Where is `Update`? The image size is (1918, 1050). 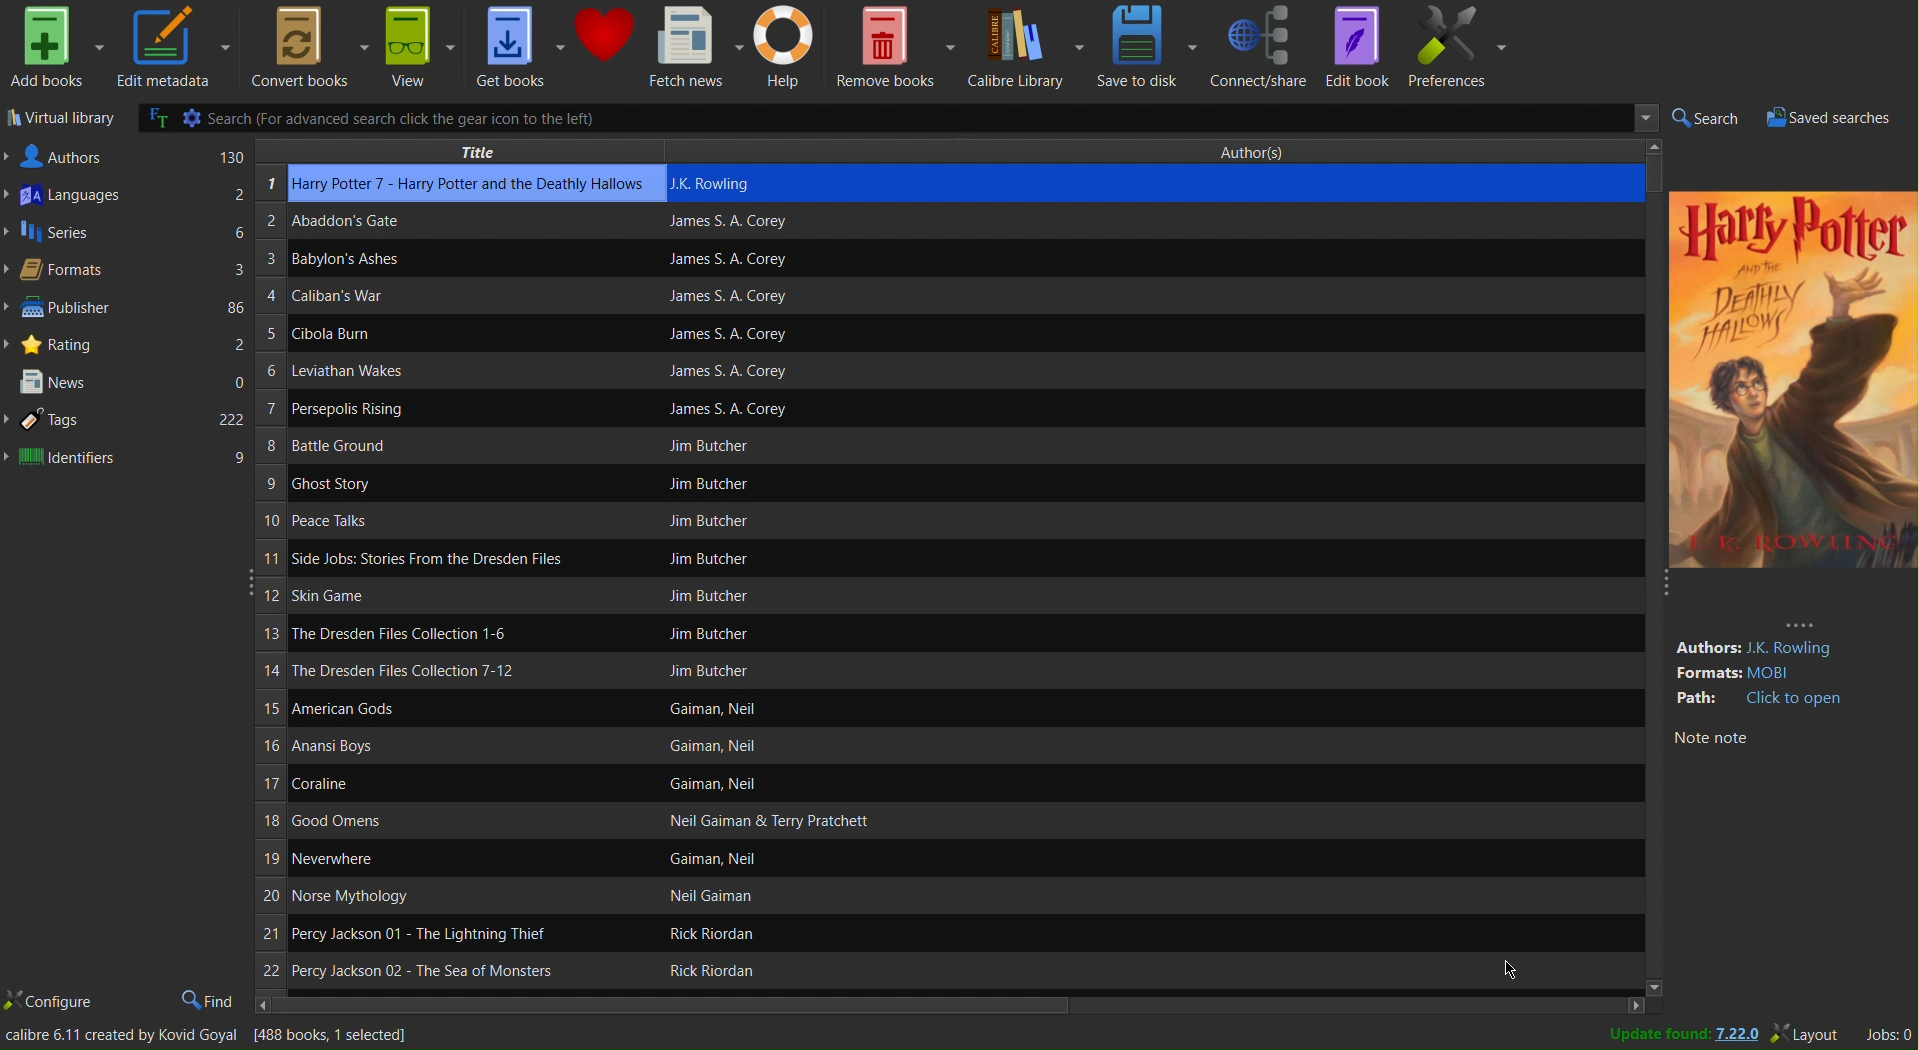 Update is located at coordinates (1675, 1035).